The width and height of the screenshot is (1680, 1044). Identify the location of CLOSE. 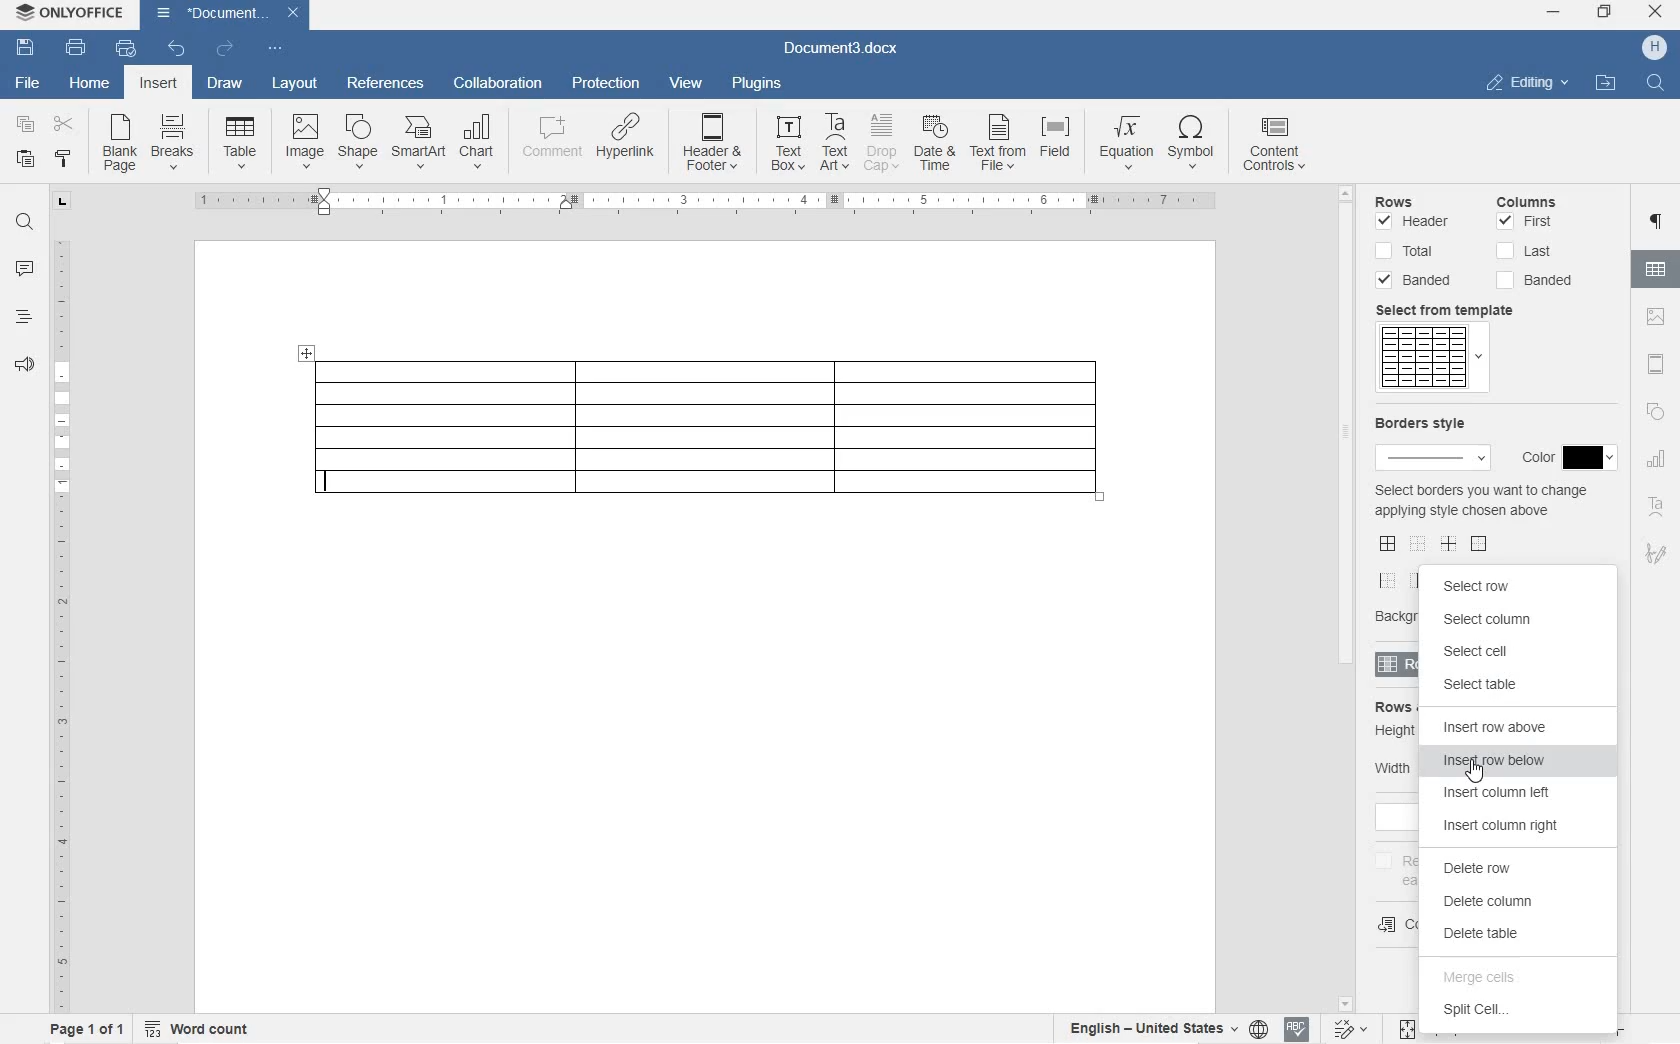
(1656, 11).